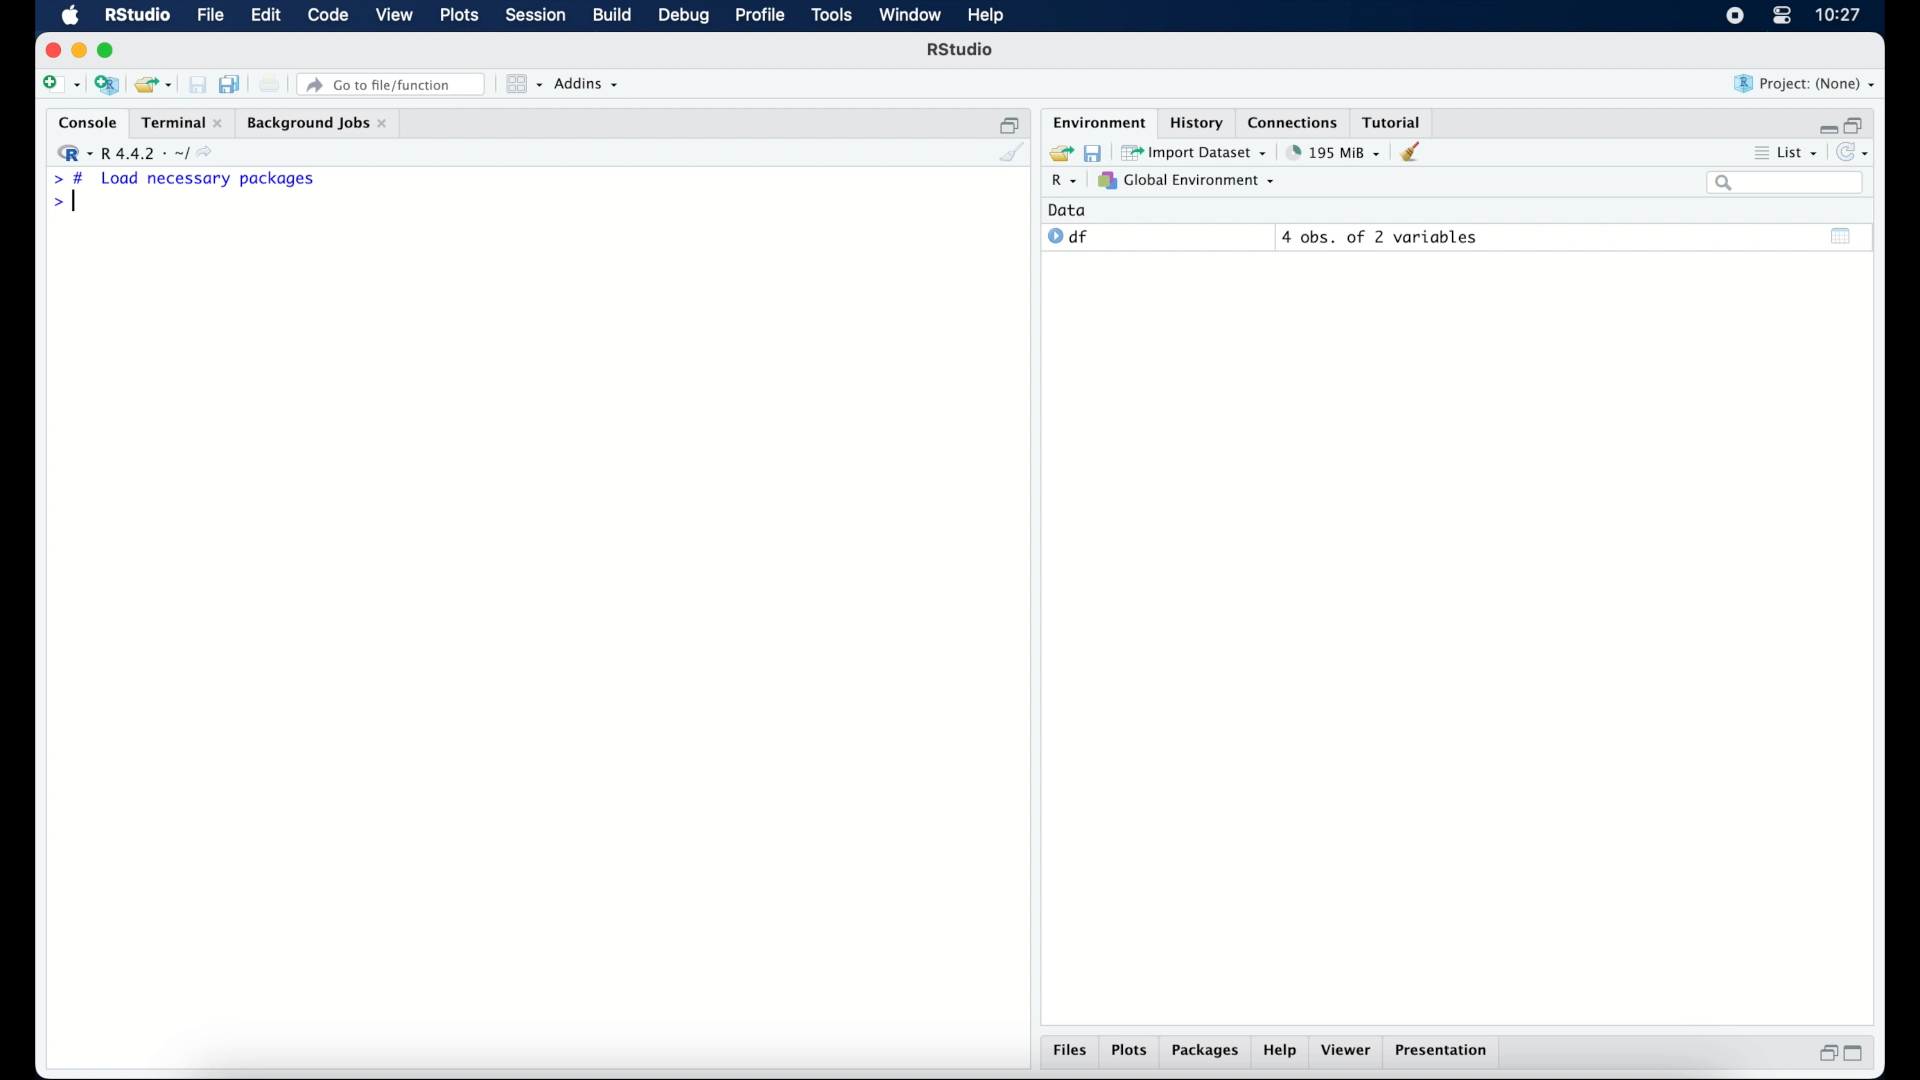 The image size is (1920, 1080). I want to click on file, so click(208, 16).